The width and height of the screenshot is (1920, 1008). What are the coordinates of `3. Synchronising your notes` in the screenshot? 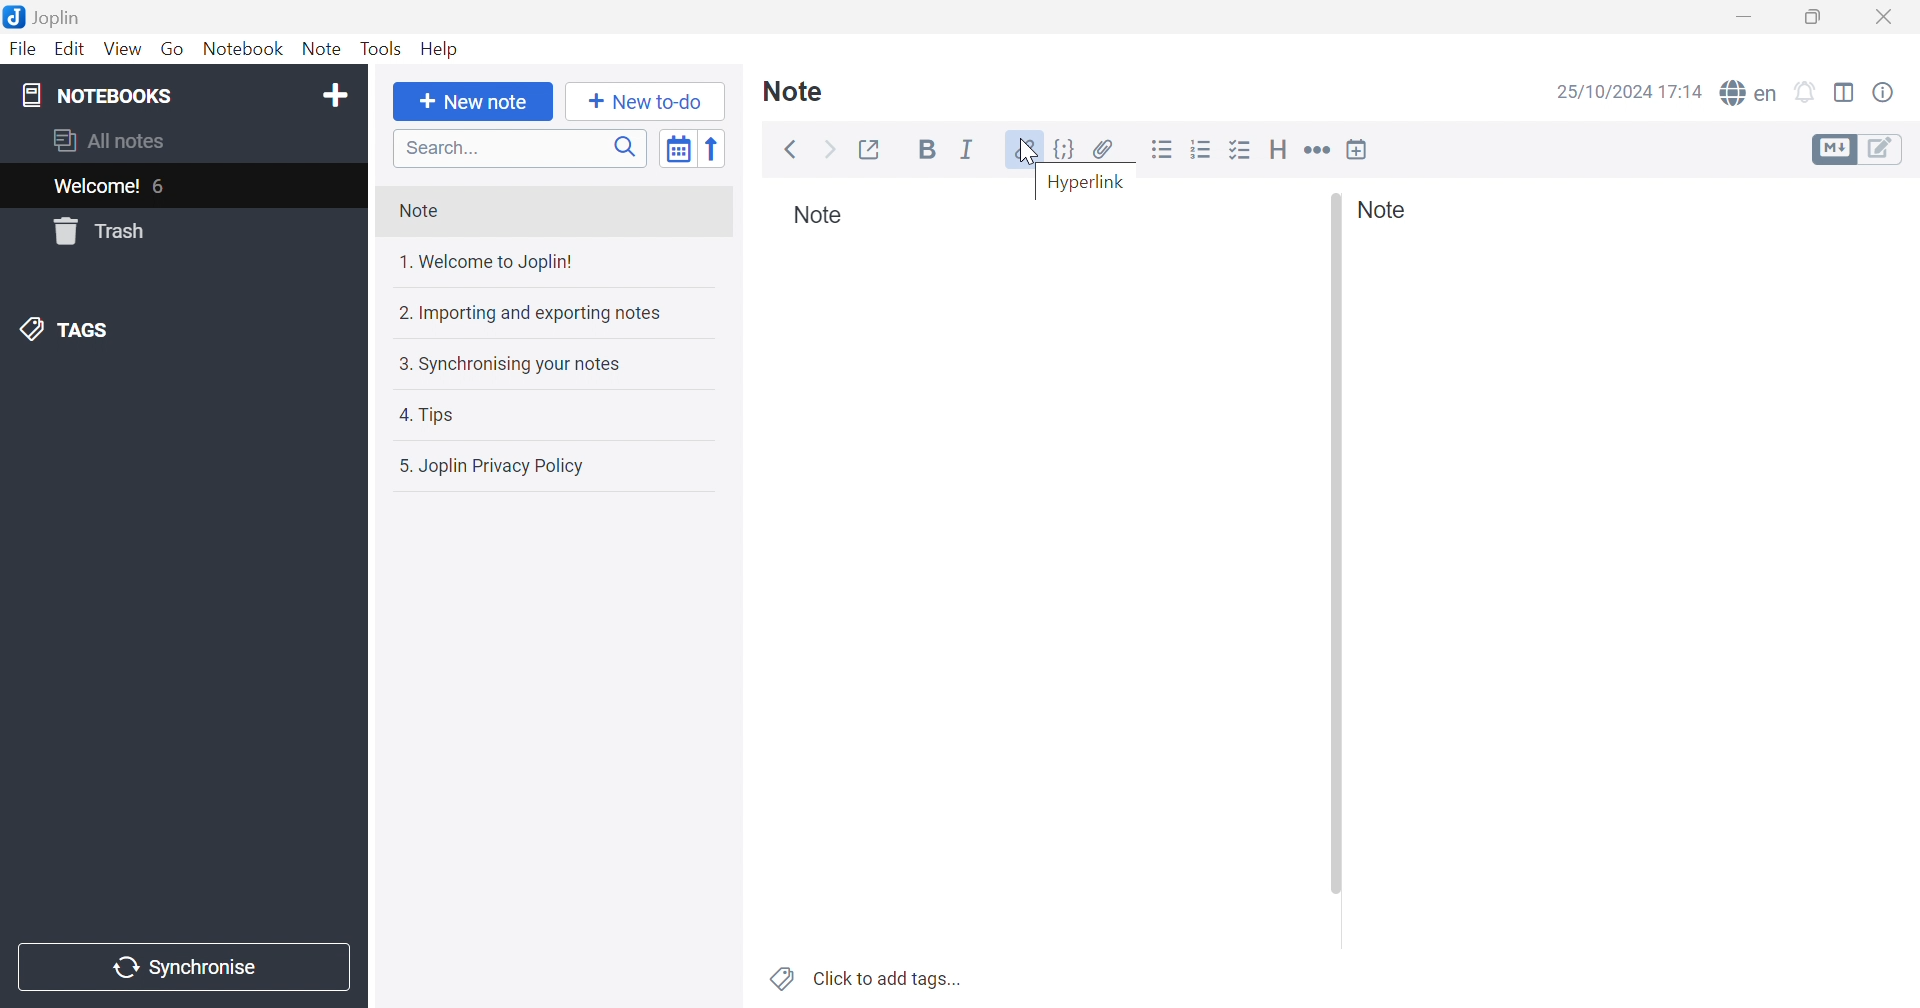 It's located at (547, 363).